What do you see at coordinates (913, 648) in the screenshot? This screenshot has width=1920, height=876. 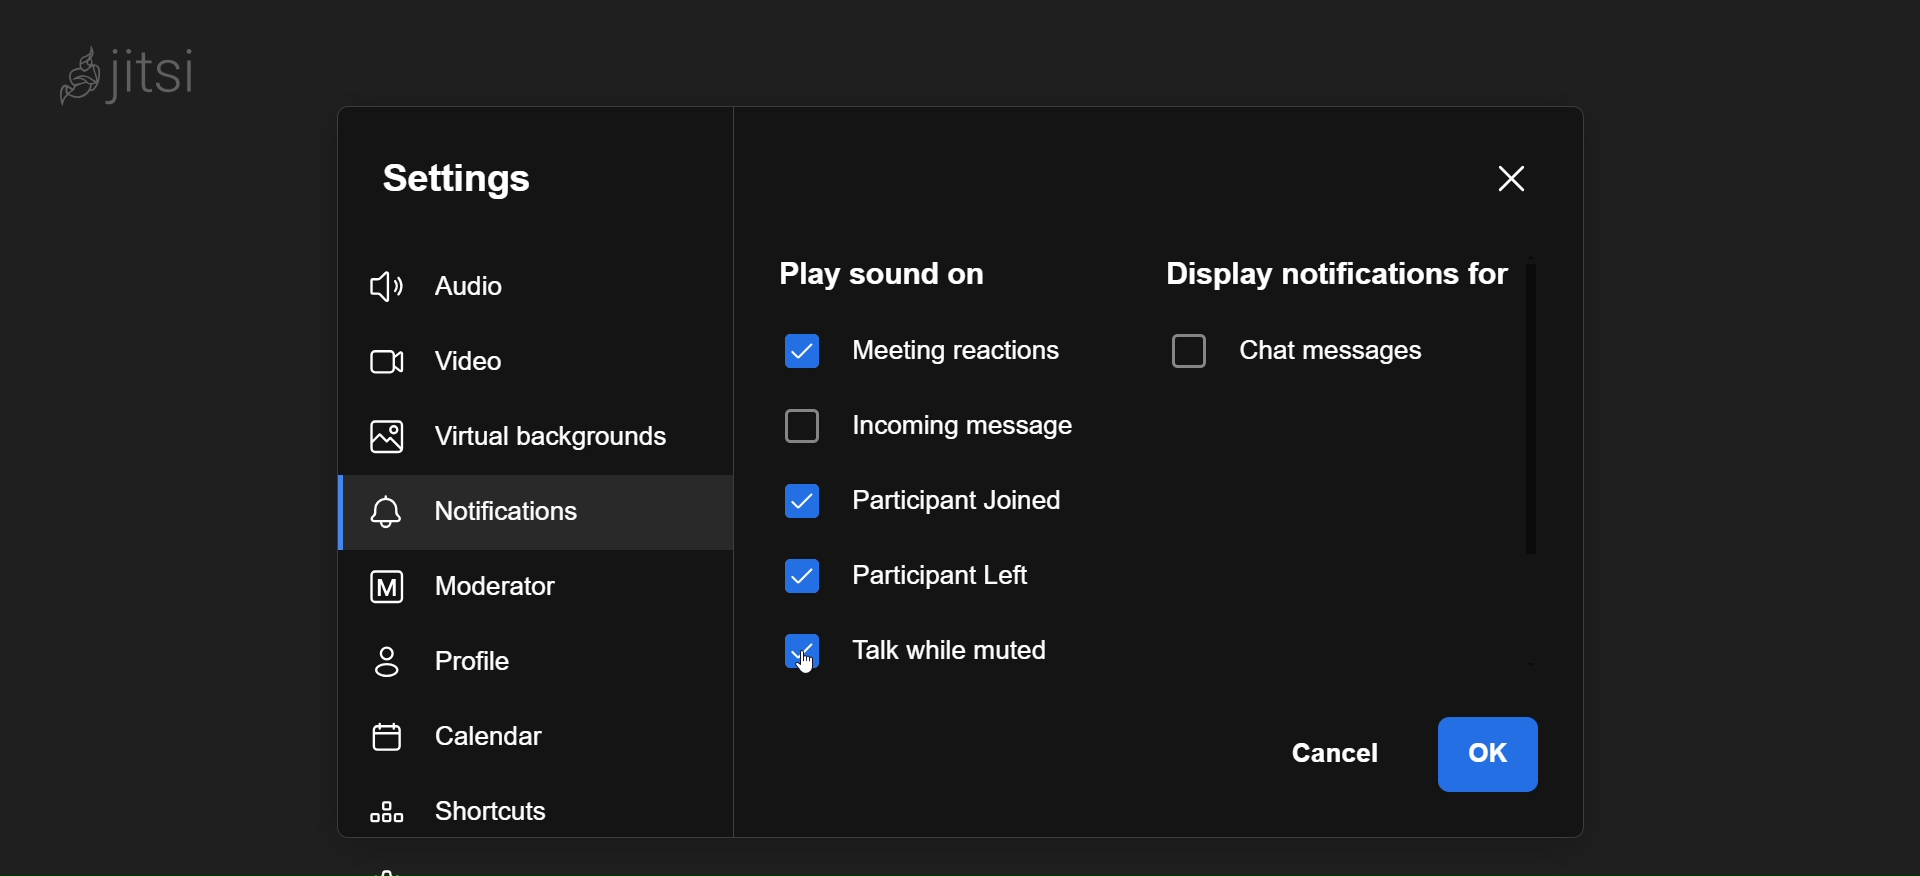 I see `talk while muted` at bounding box center [913, 648].